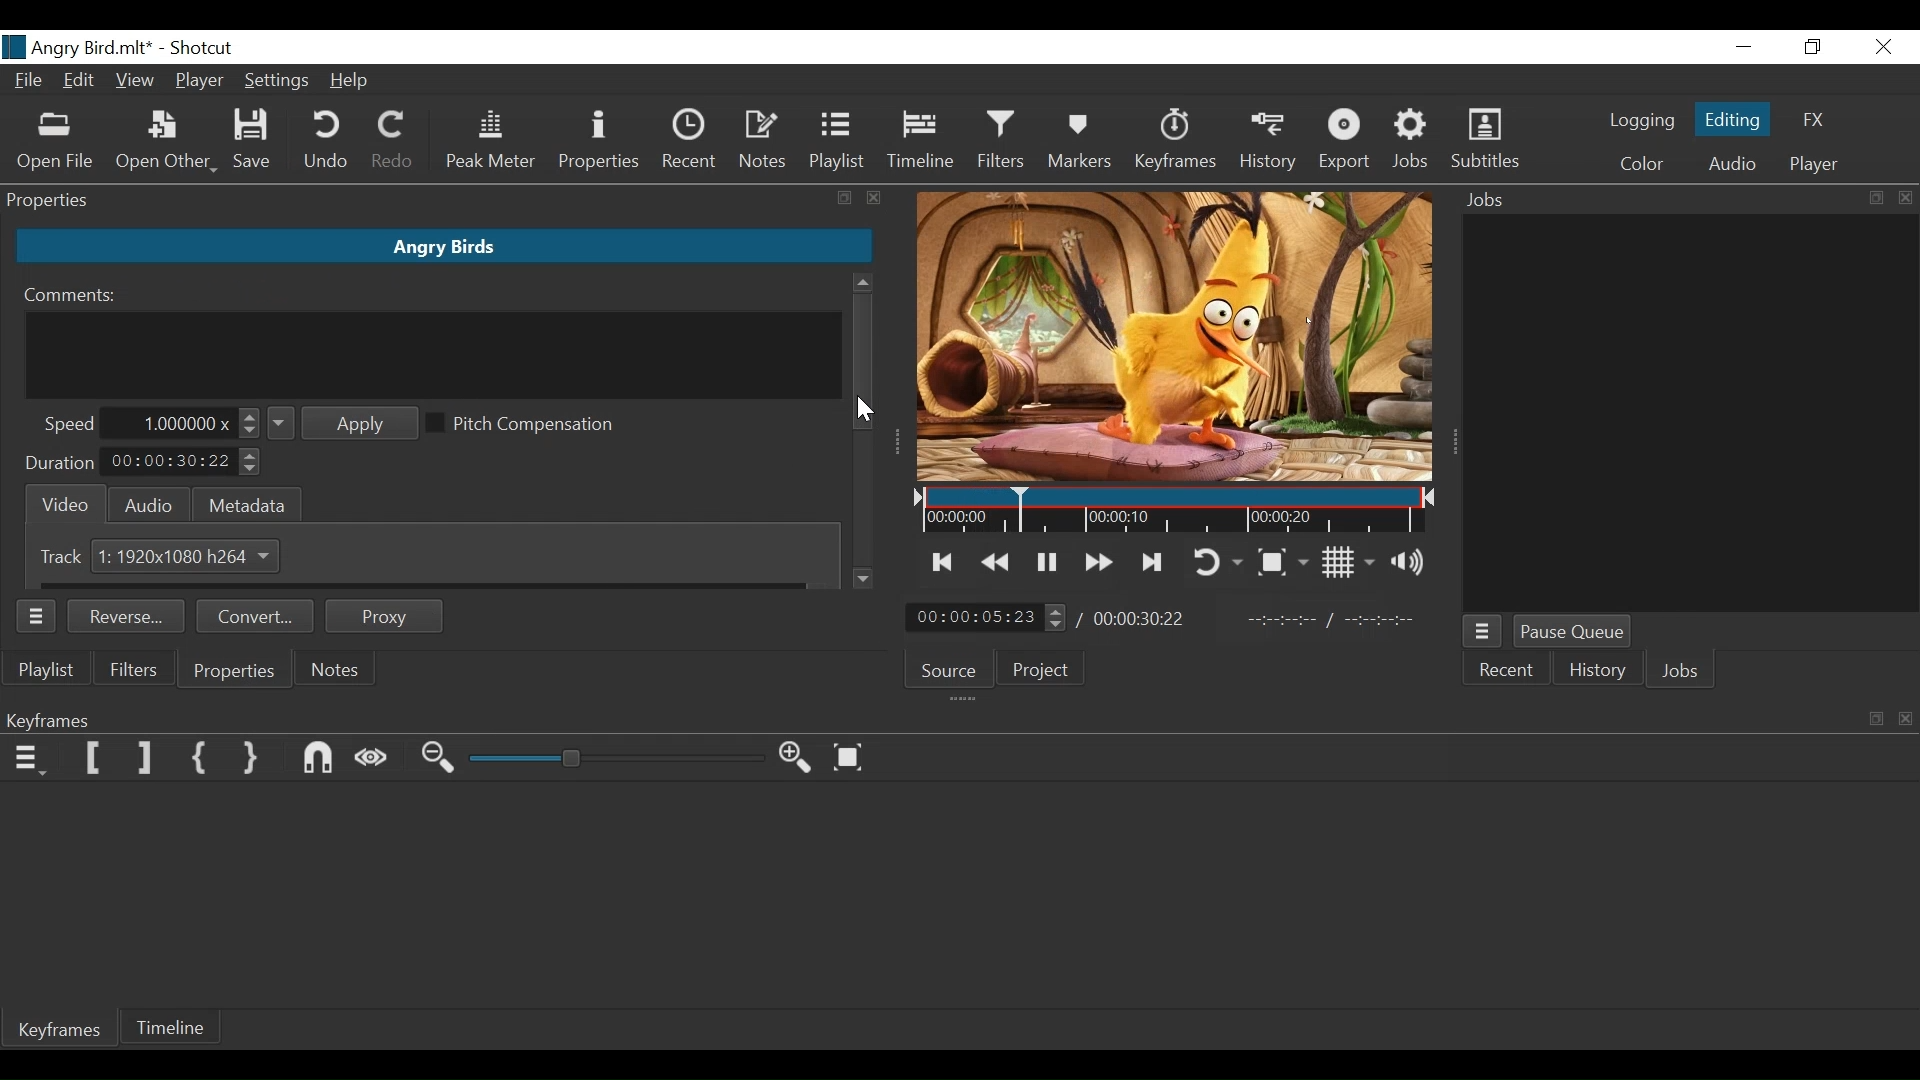 Image resolution: width=1920 pixels, height=1080 pixels. I want to click on File, so click(28, 79).